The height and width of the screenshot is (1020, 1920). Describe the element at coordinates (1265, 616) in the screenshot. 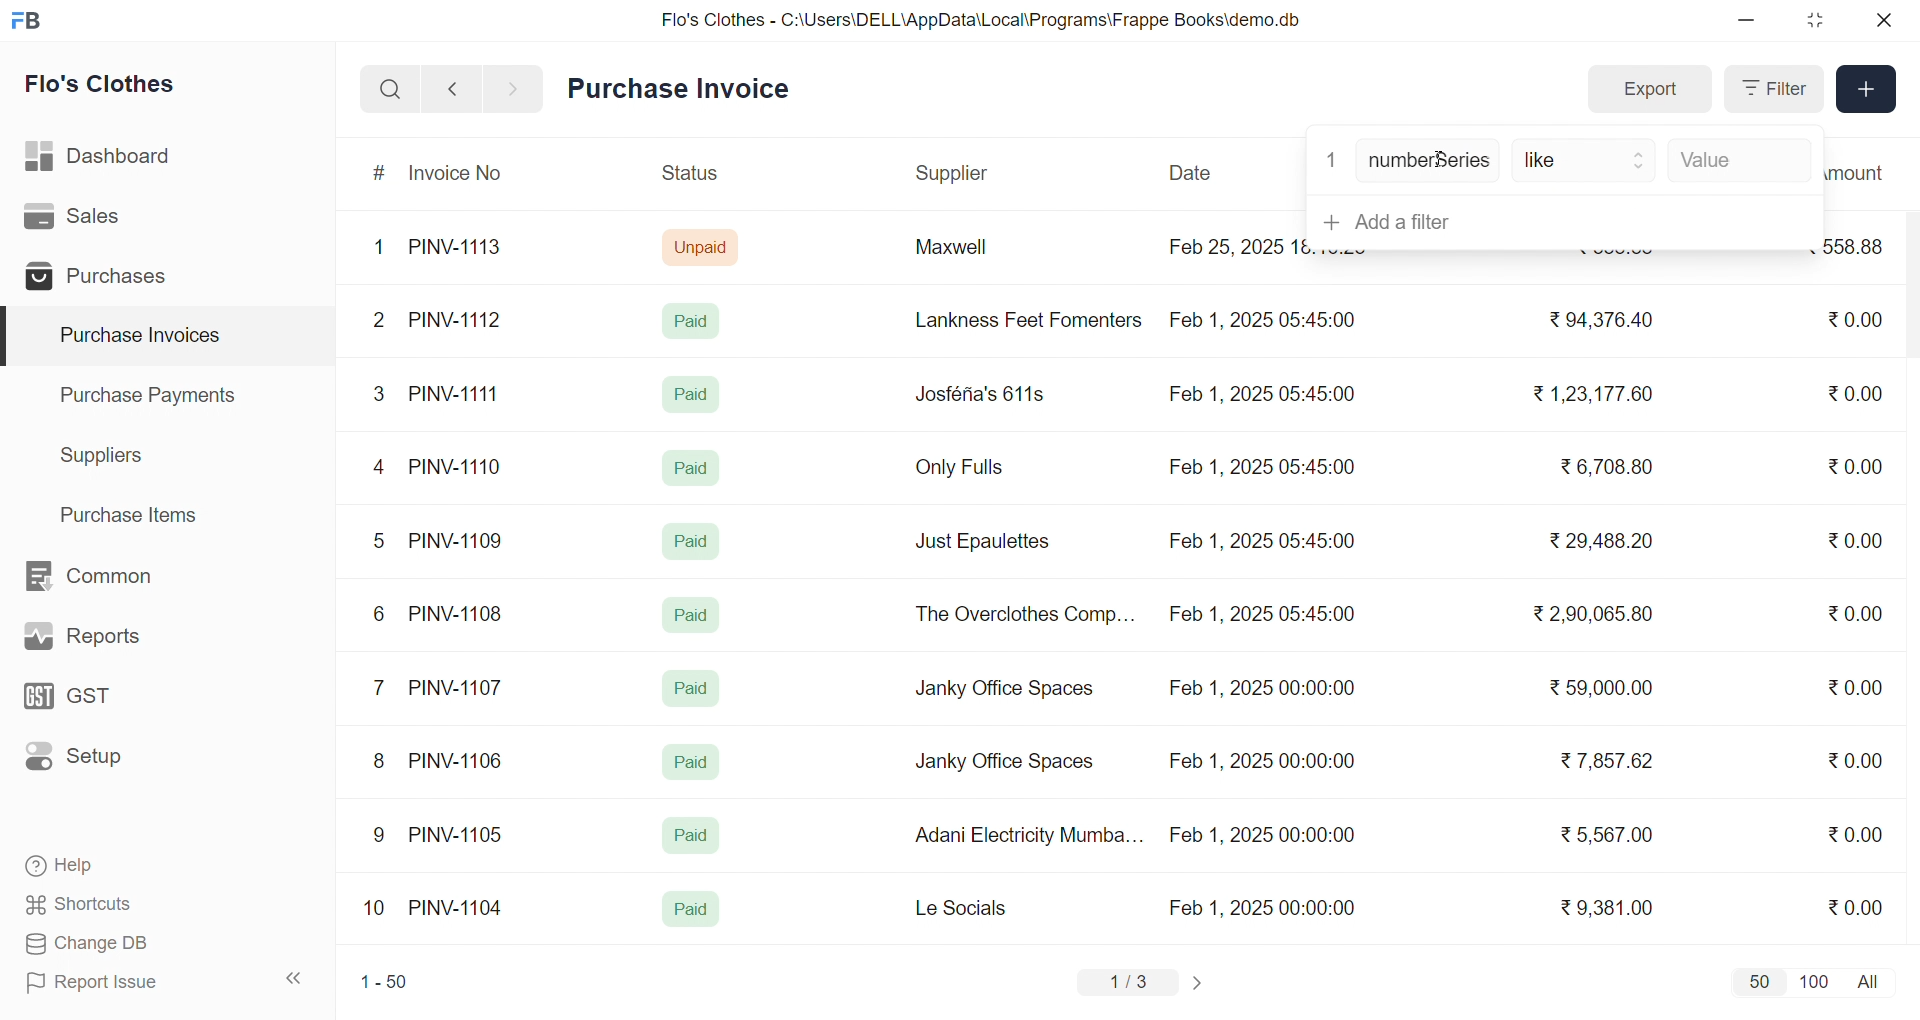

I see `Feb 1, 2025 05:45:00` at that location.